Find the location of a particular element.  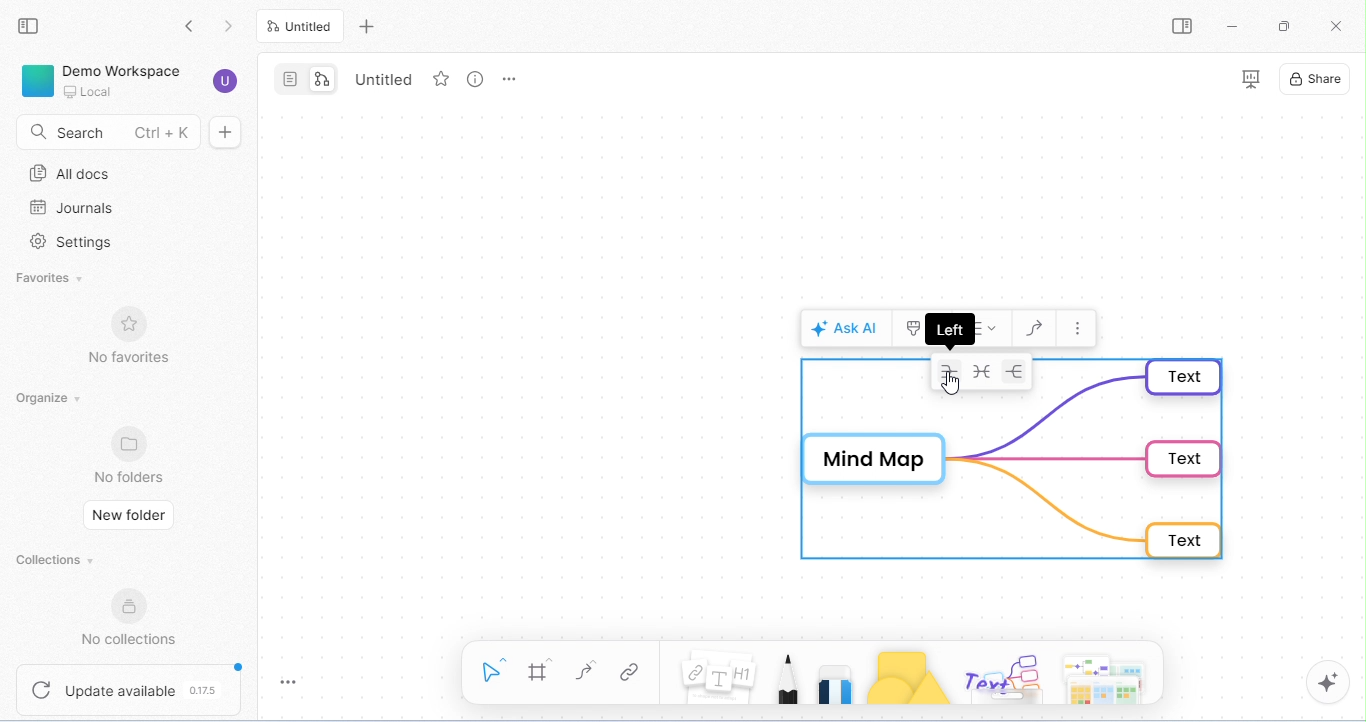

others is located at coordinates (1000, 676).